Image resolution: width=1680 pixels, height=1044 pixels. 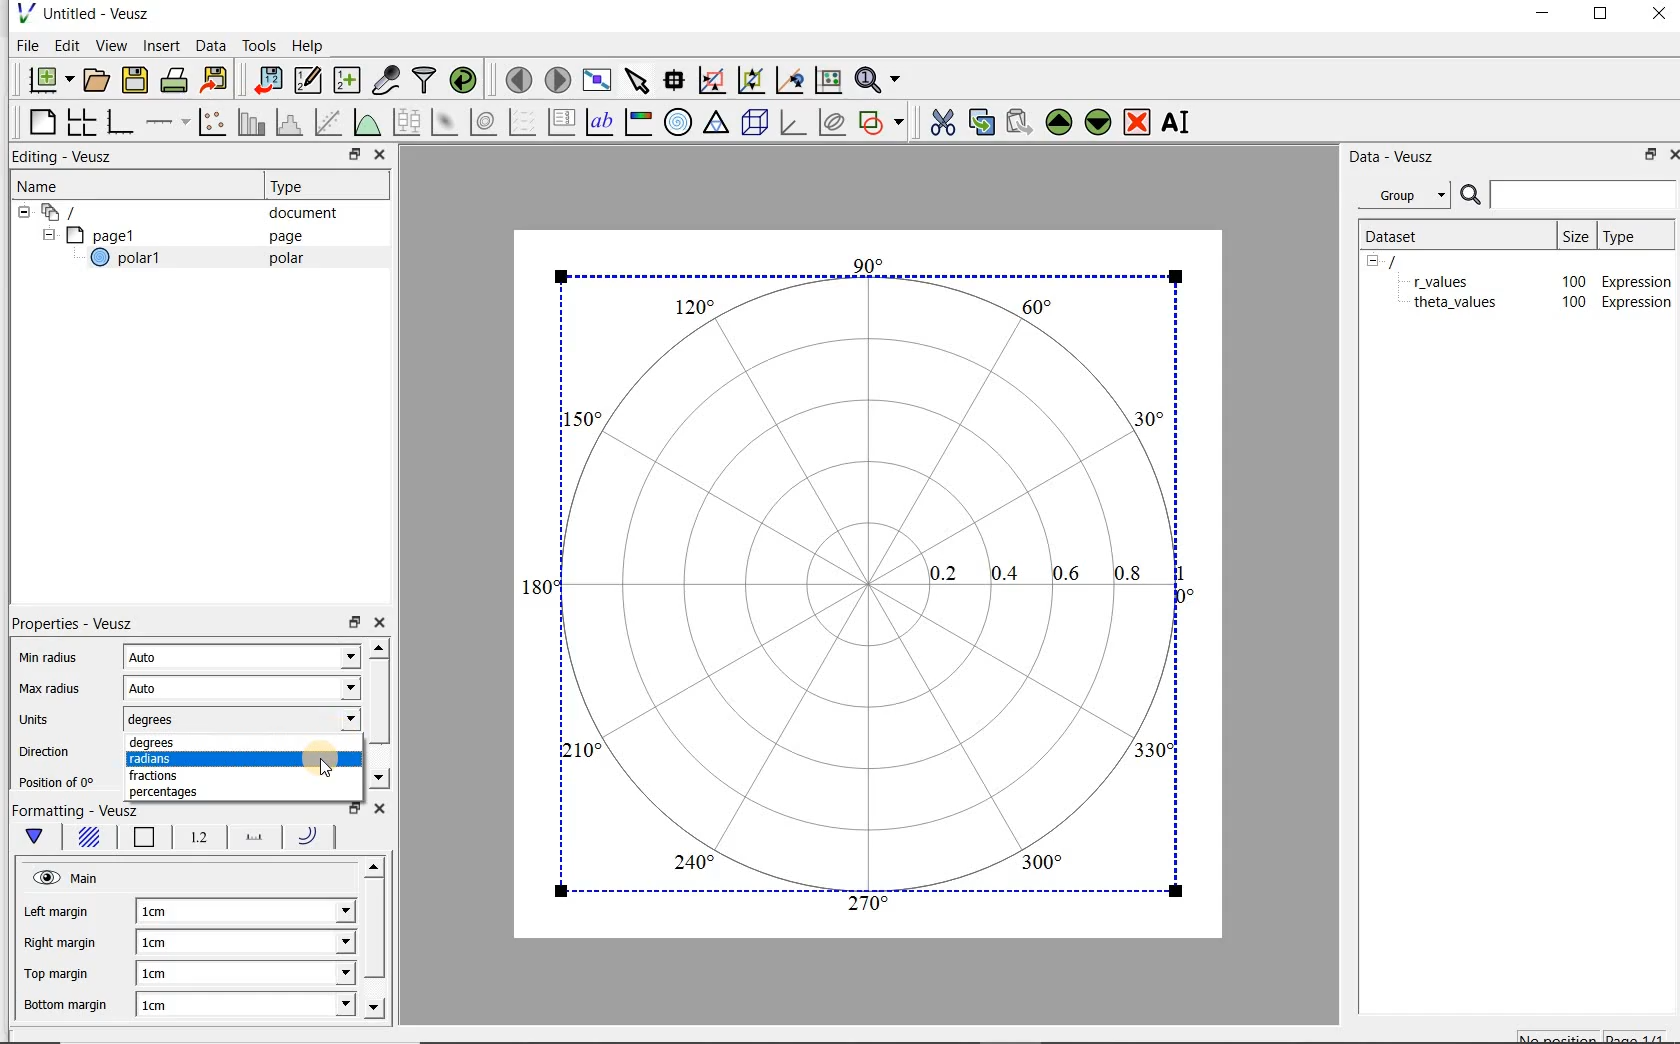 I want to click on Main formatting, so click(x=34, y=837).